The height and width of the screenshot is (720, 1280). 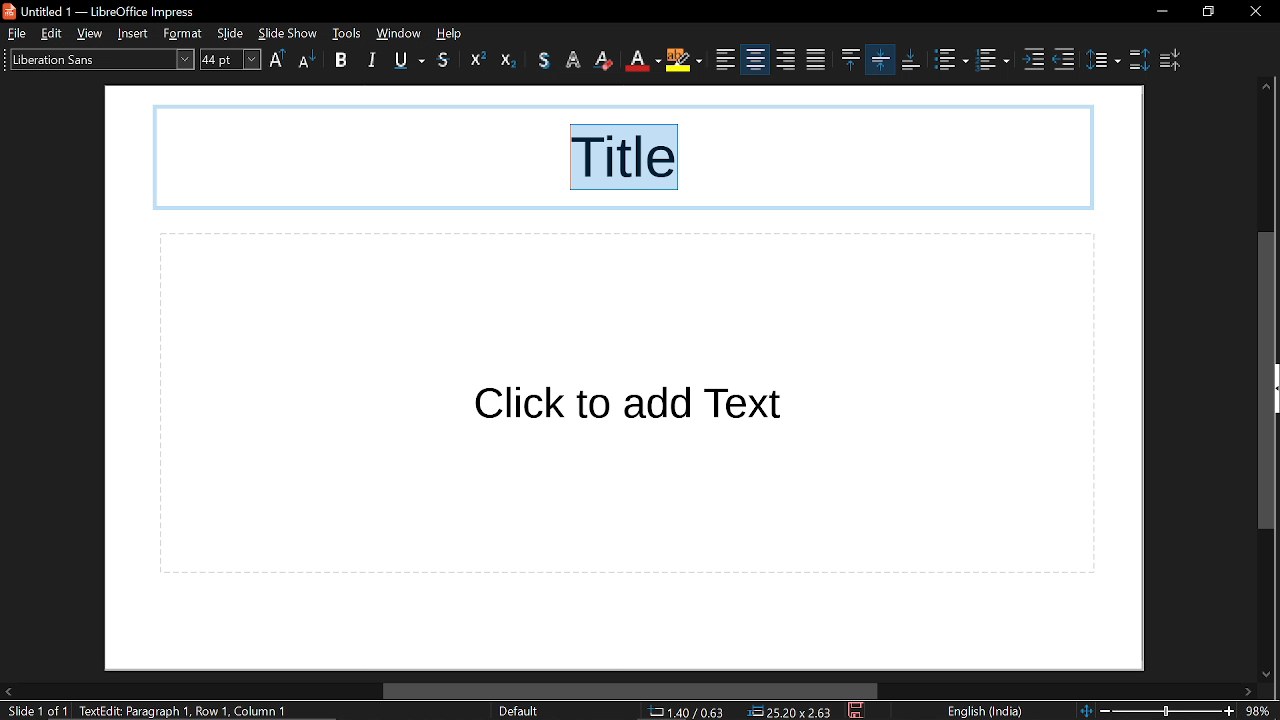 I want to click on highlight, so click(x=644, y=60).